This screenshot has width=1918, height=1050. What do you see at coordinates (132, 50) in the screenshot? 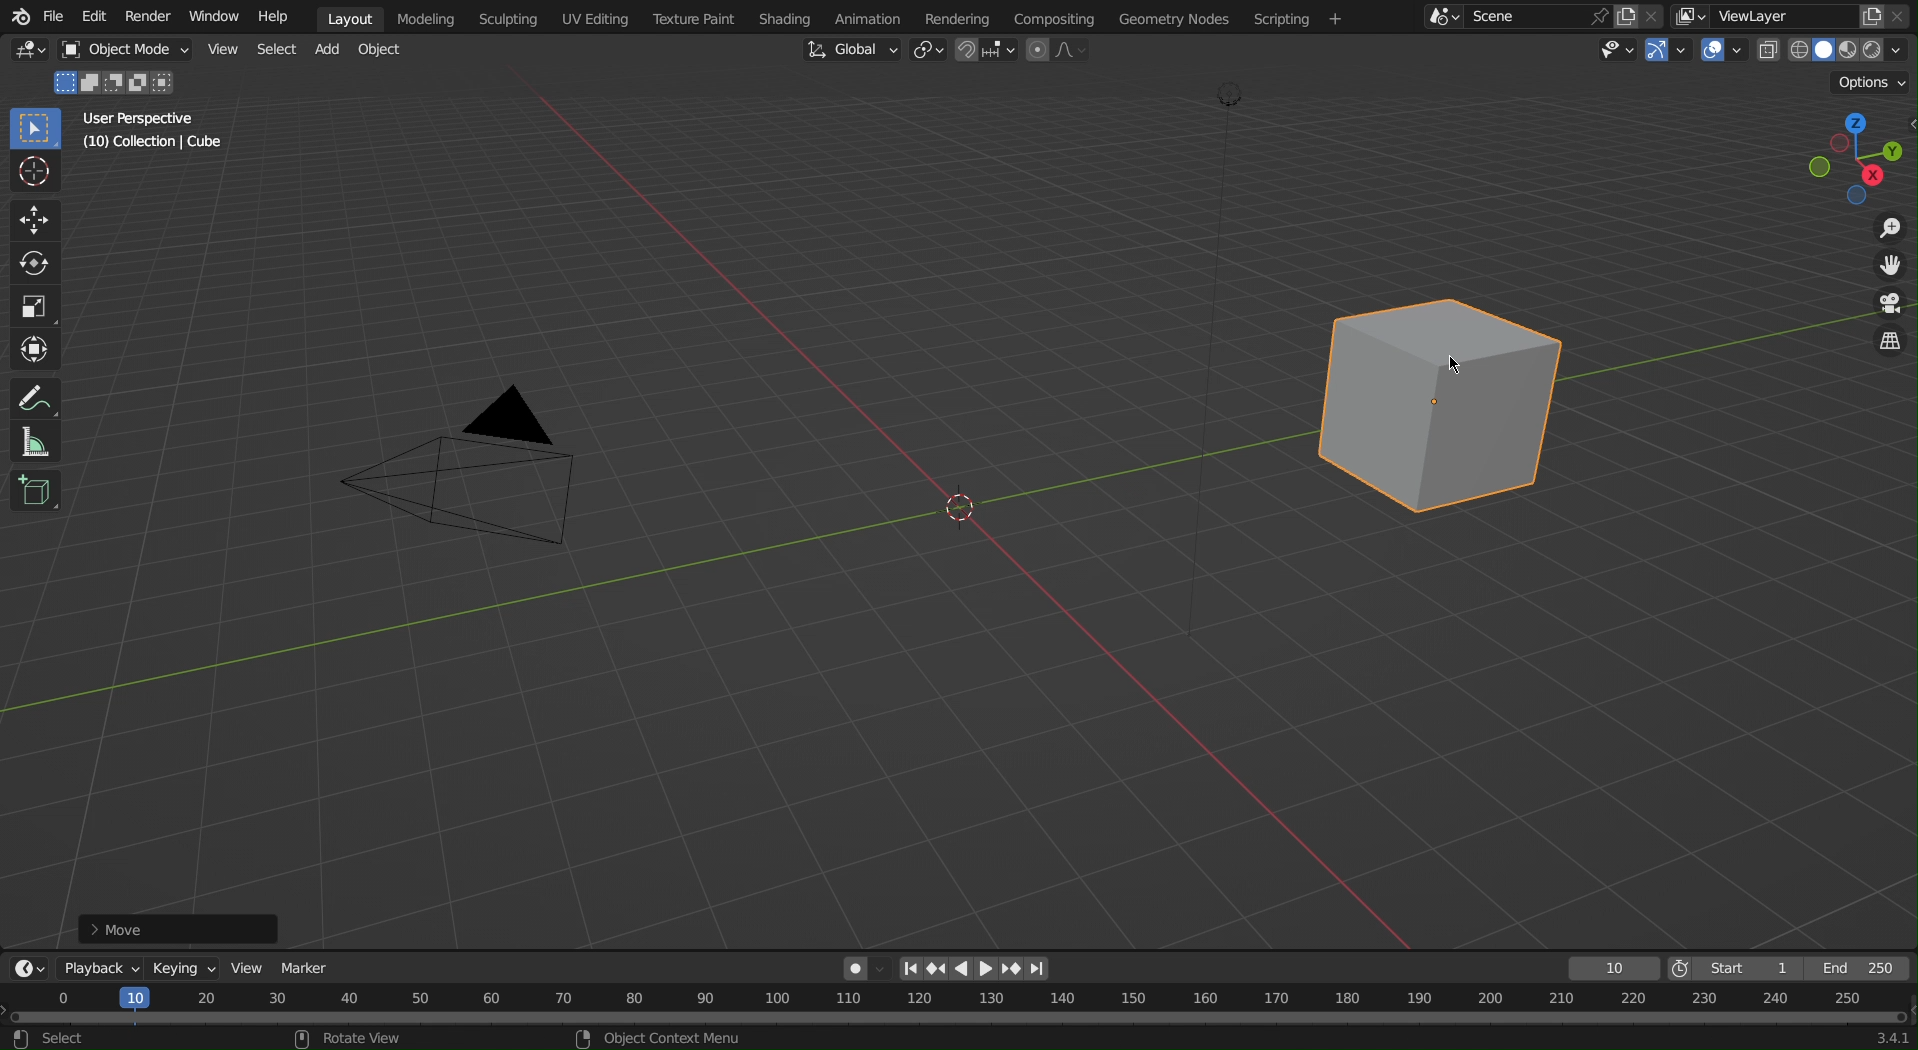
I see `Object` at bounding box center [132, 50].